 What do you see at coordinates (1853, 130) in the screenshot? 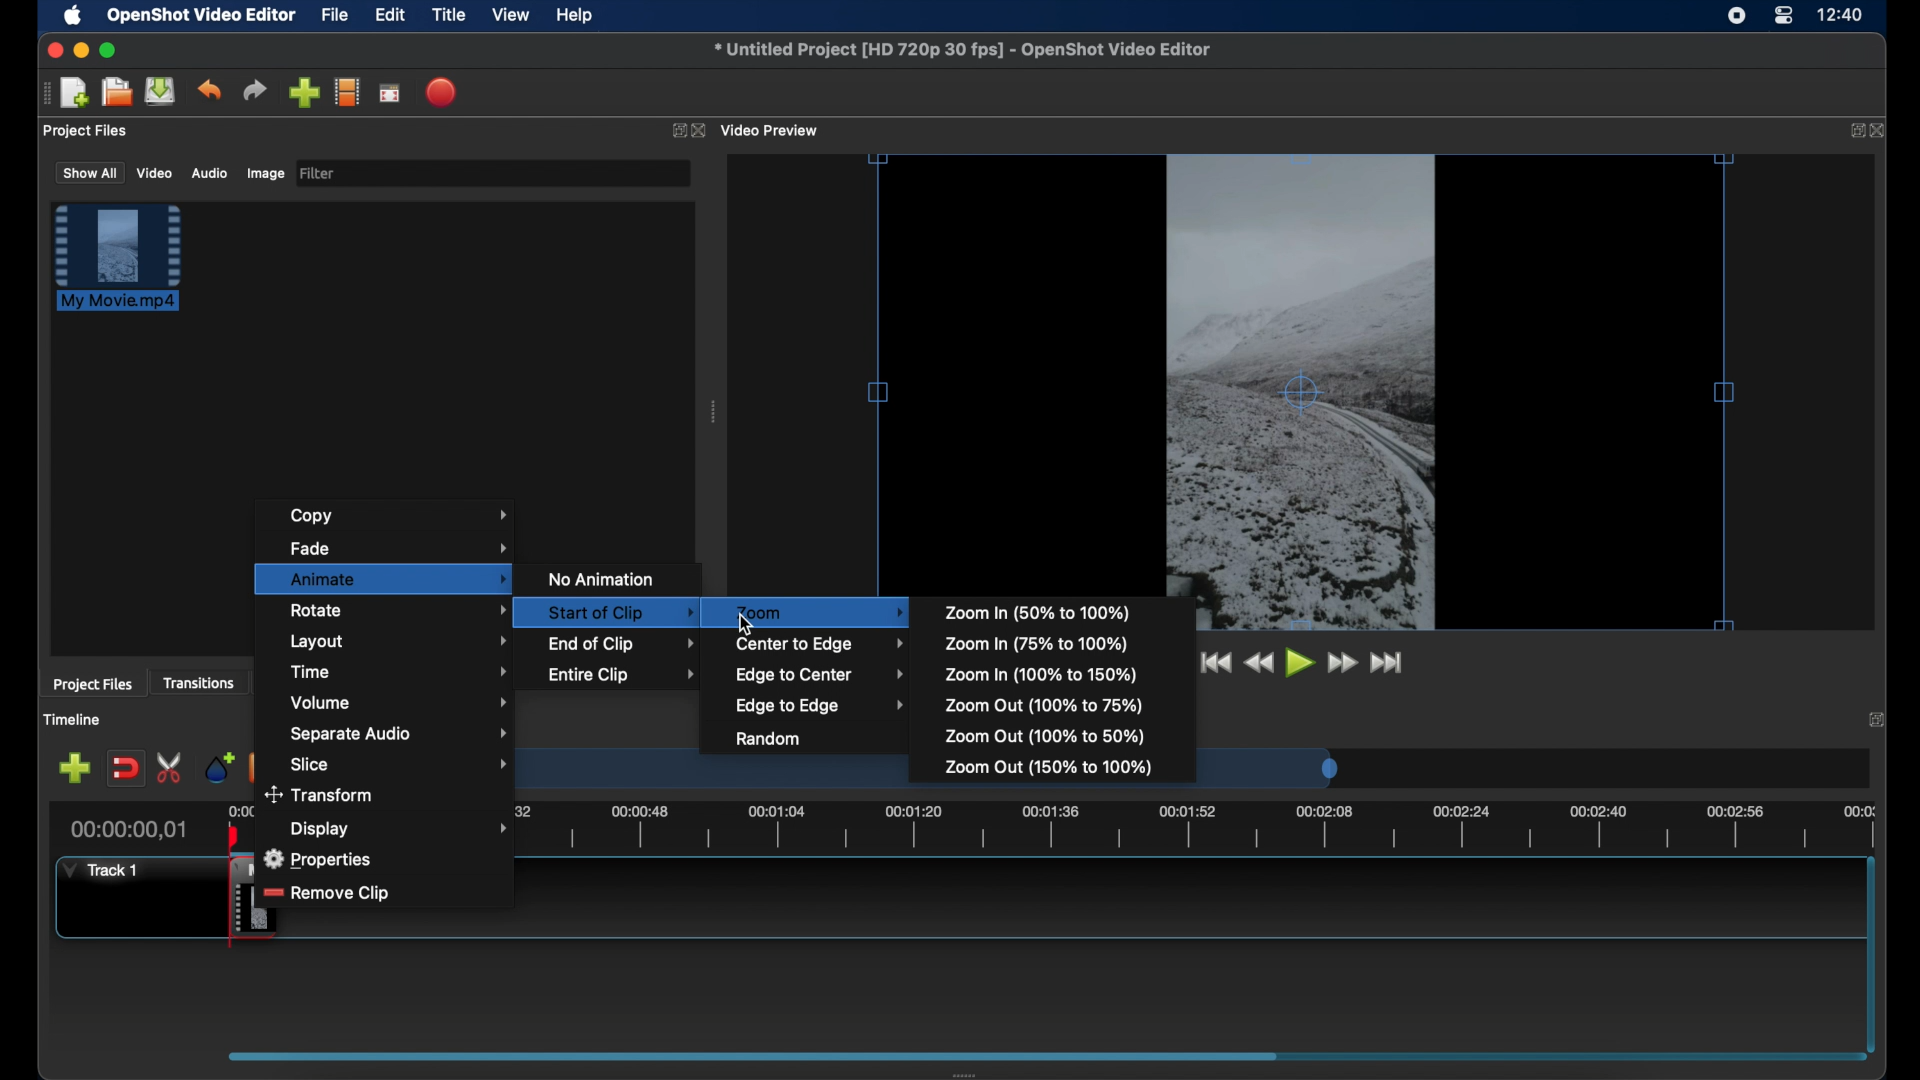
I see `expand` at bounding box center [1853, 130].